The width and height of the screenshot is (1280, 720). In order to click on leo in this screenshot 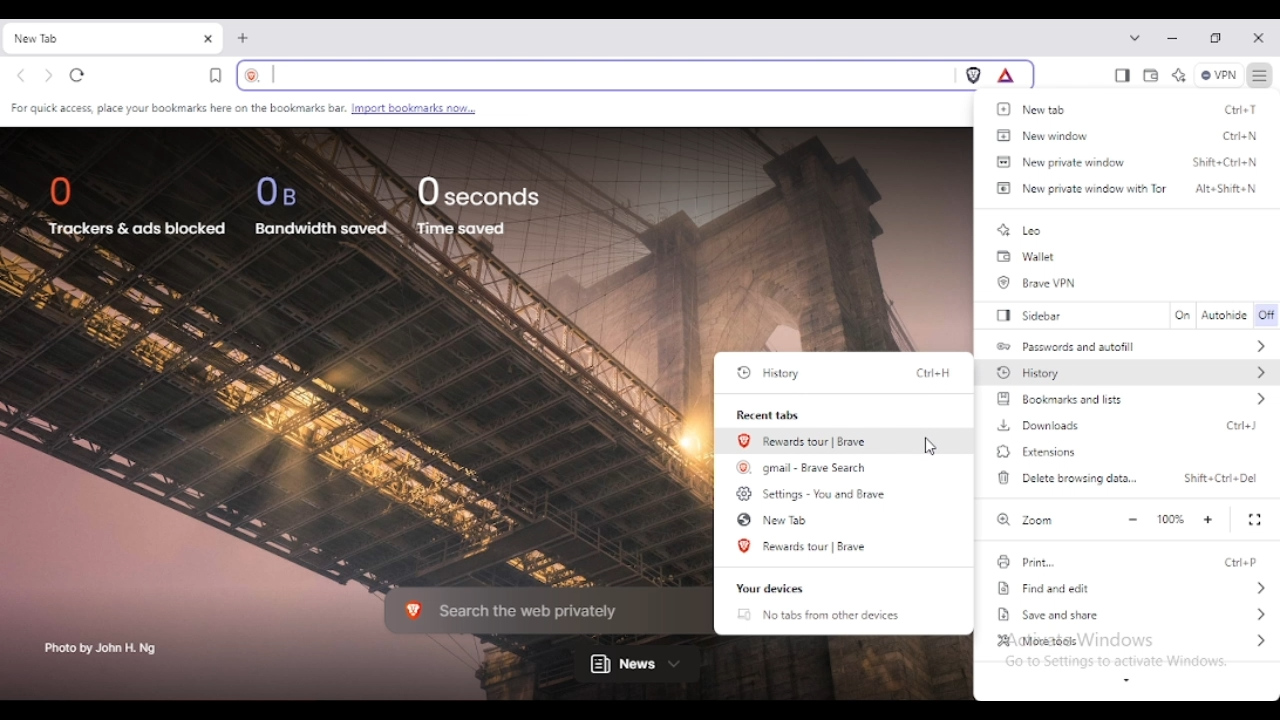, I will do `click(1020, 230)`.